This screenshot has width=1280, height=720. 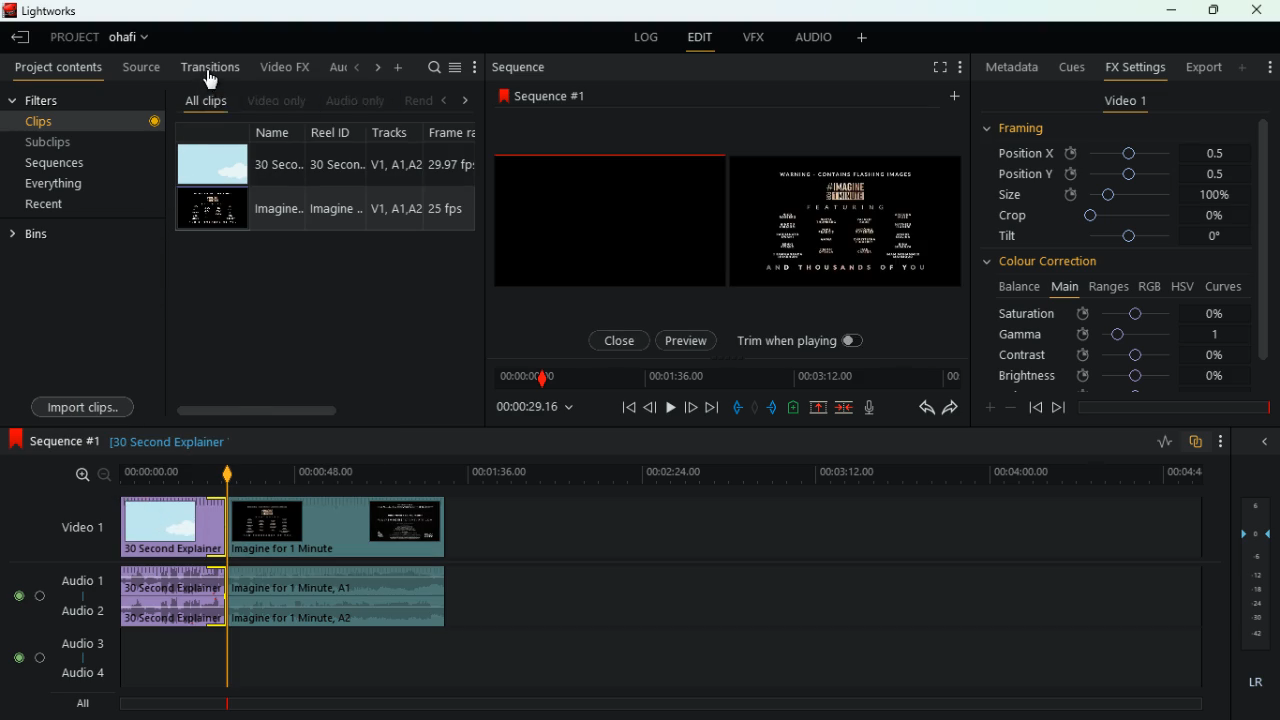 I want to click on sequence, so click(x=548, y=95).